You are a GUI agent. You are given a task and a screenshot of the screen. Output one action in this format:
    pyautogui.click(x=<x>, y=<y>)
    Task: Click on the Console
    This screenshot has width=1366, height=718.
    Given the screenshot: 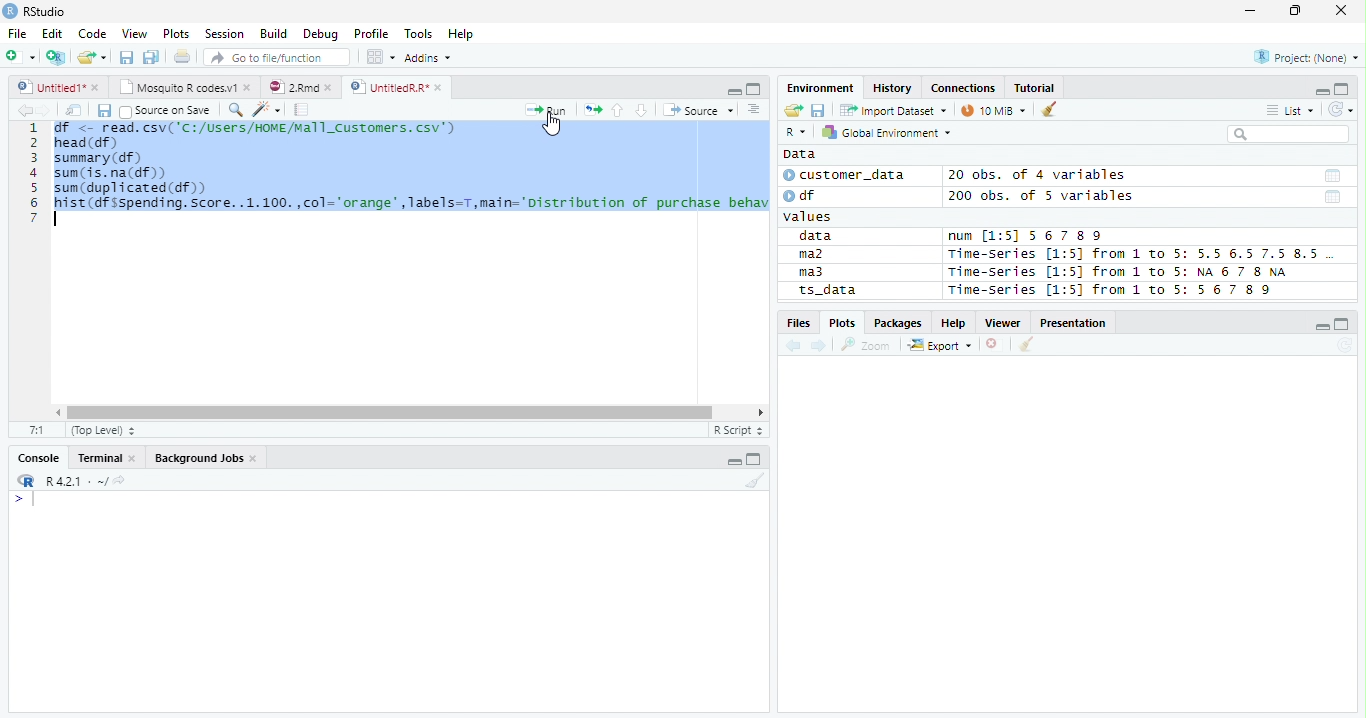 What is the action you would take?
    pyautogui.click(x=39, y=456)
    